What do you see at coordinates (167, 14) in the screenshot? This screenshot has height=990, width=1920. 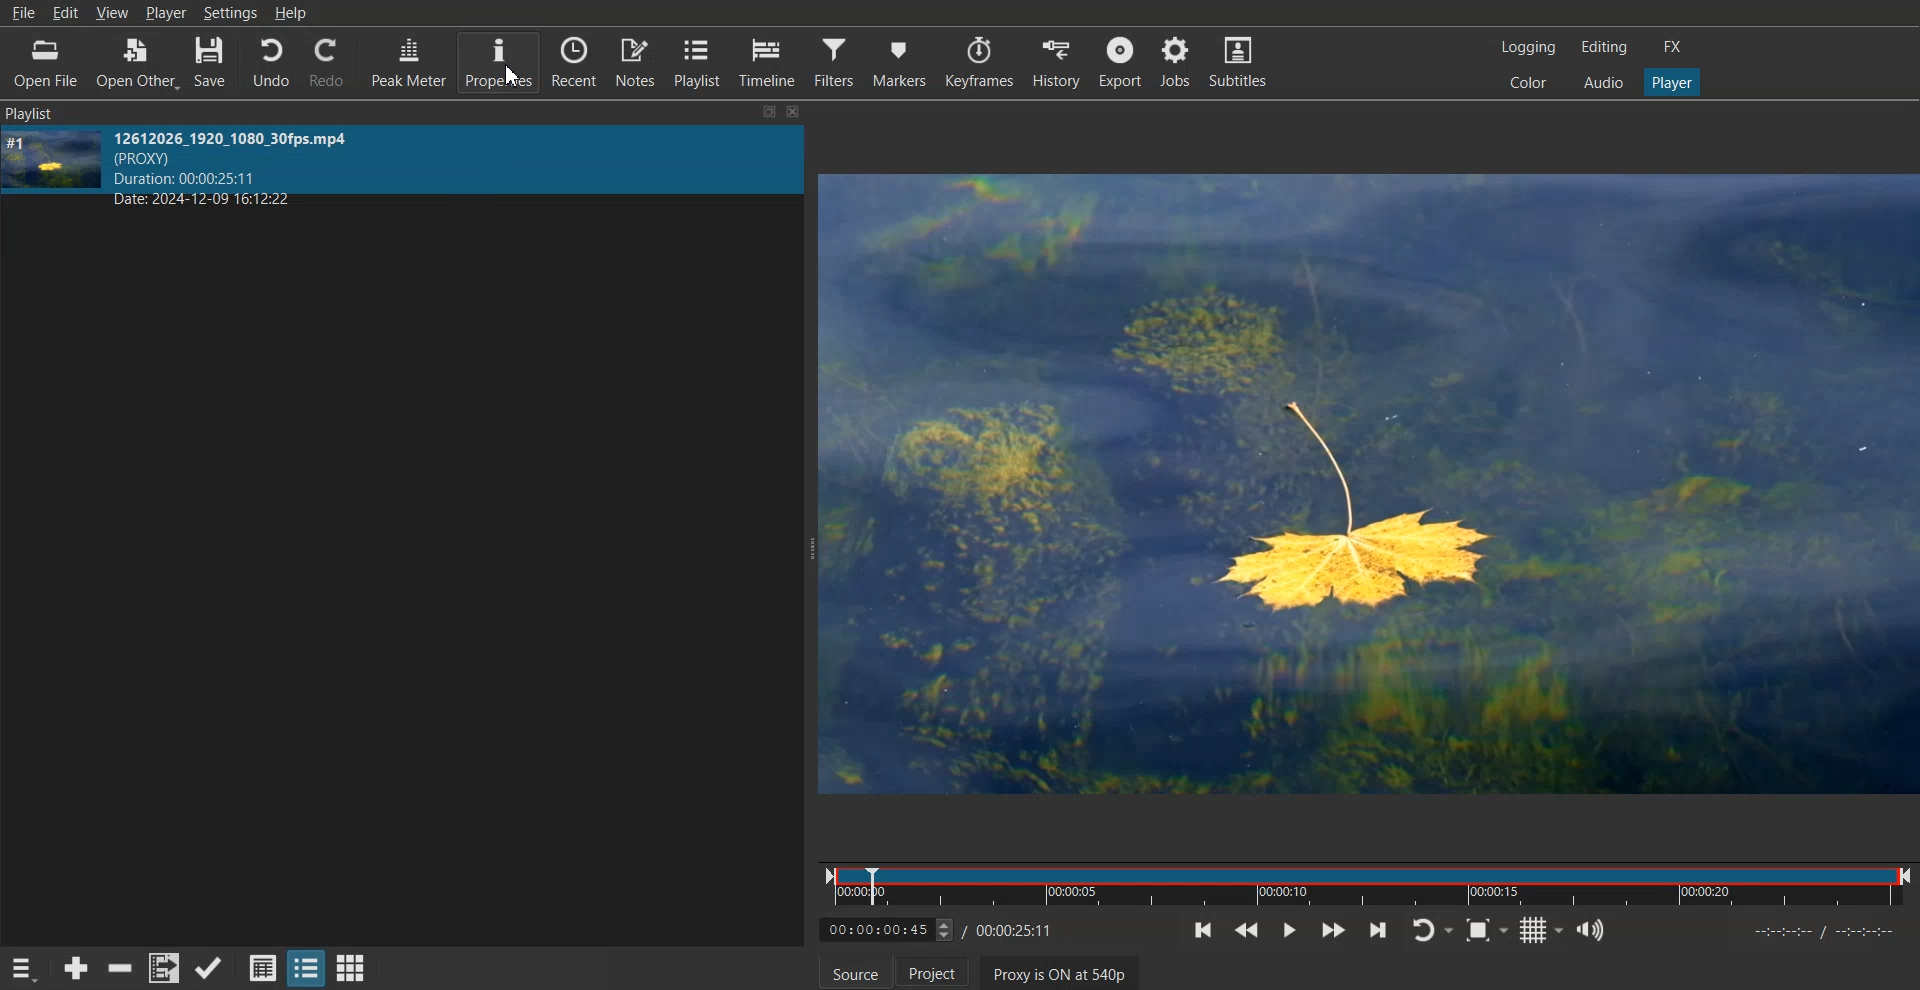 I see `Player` at bounding box center [167, 14].